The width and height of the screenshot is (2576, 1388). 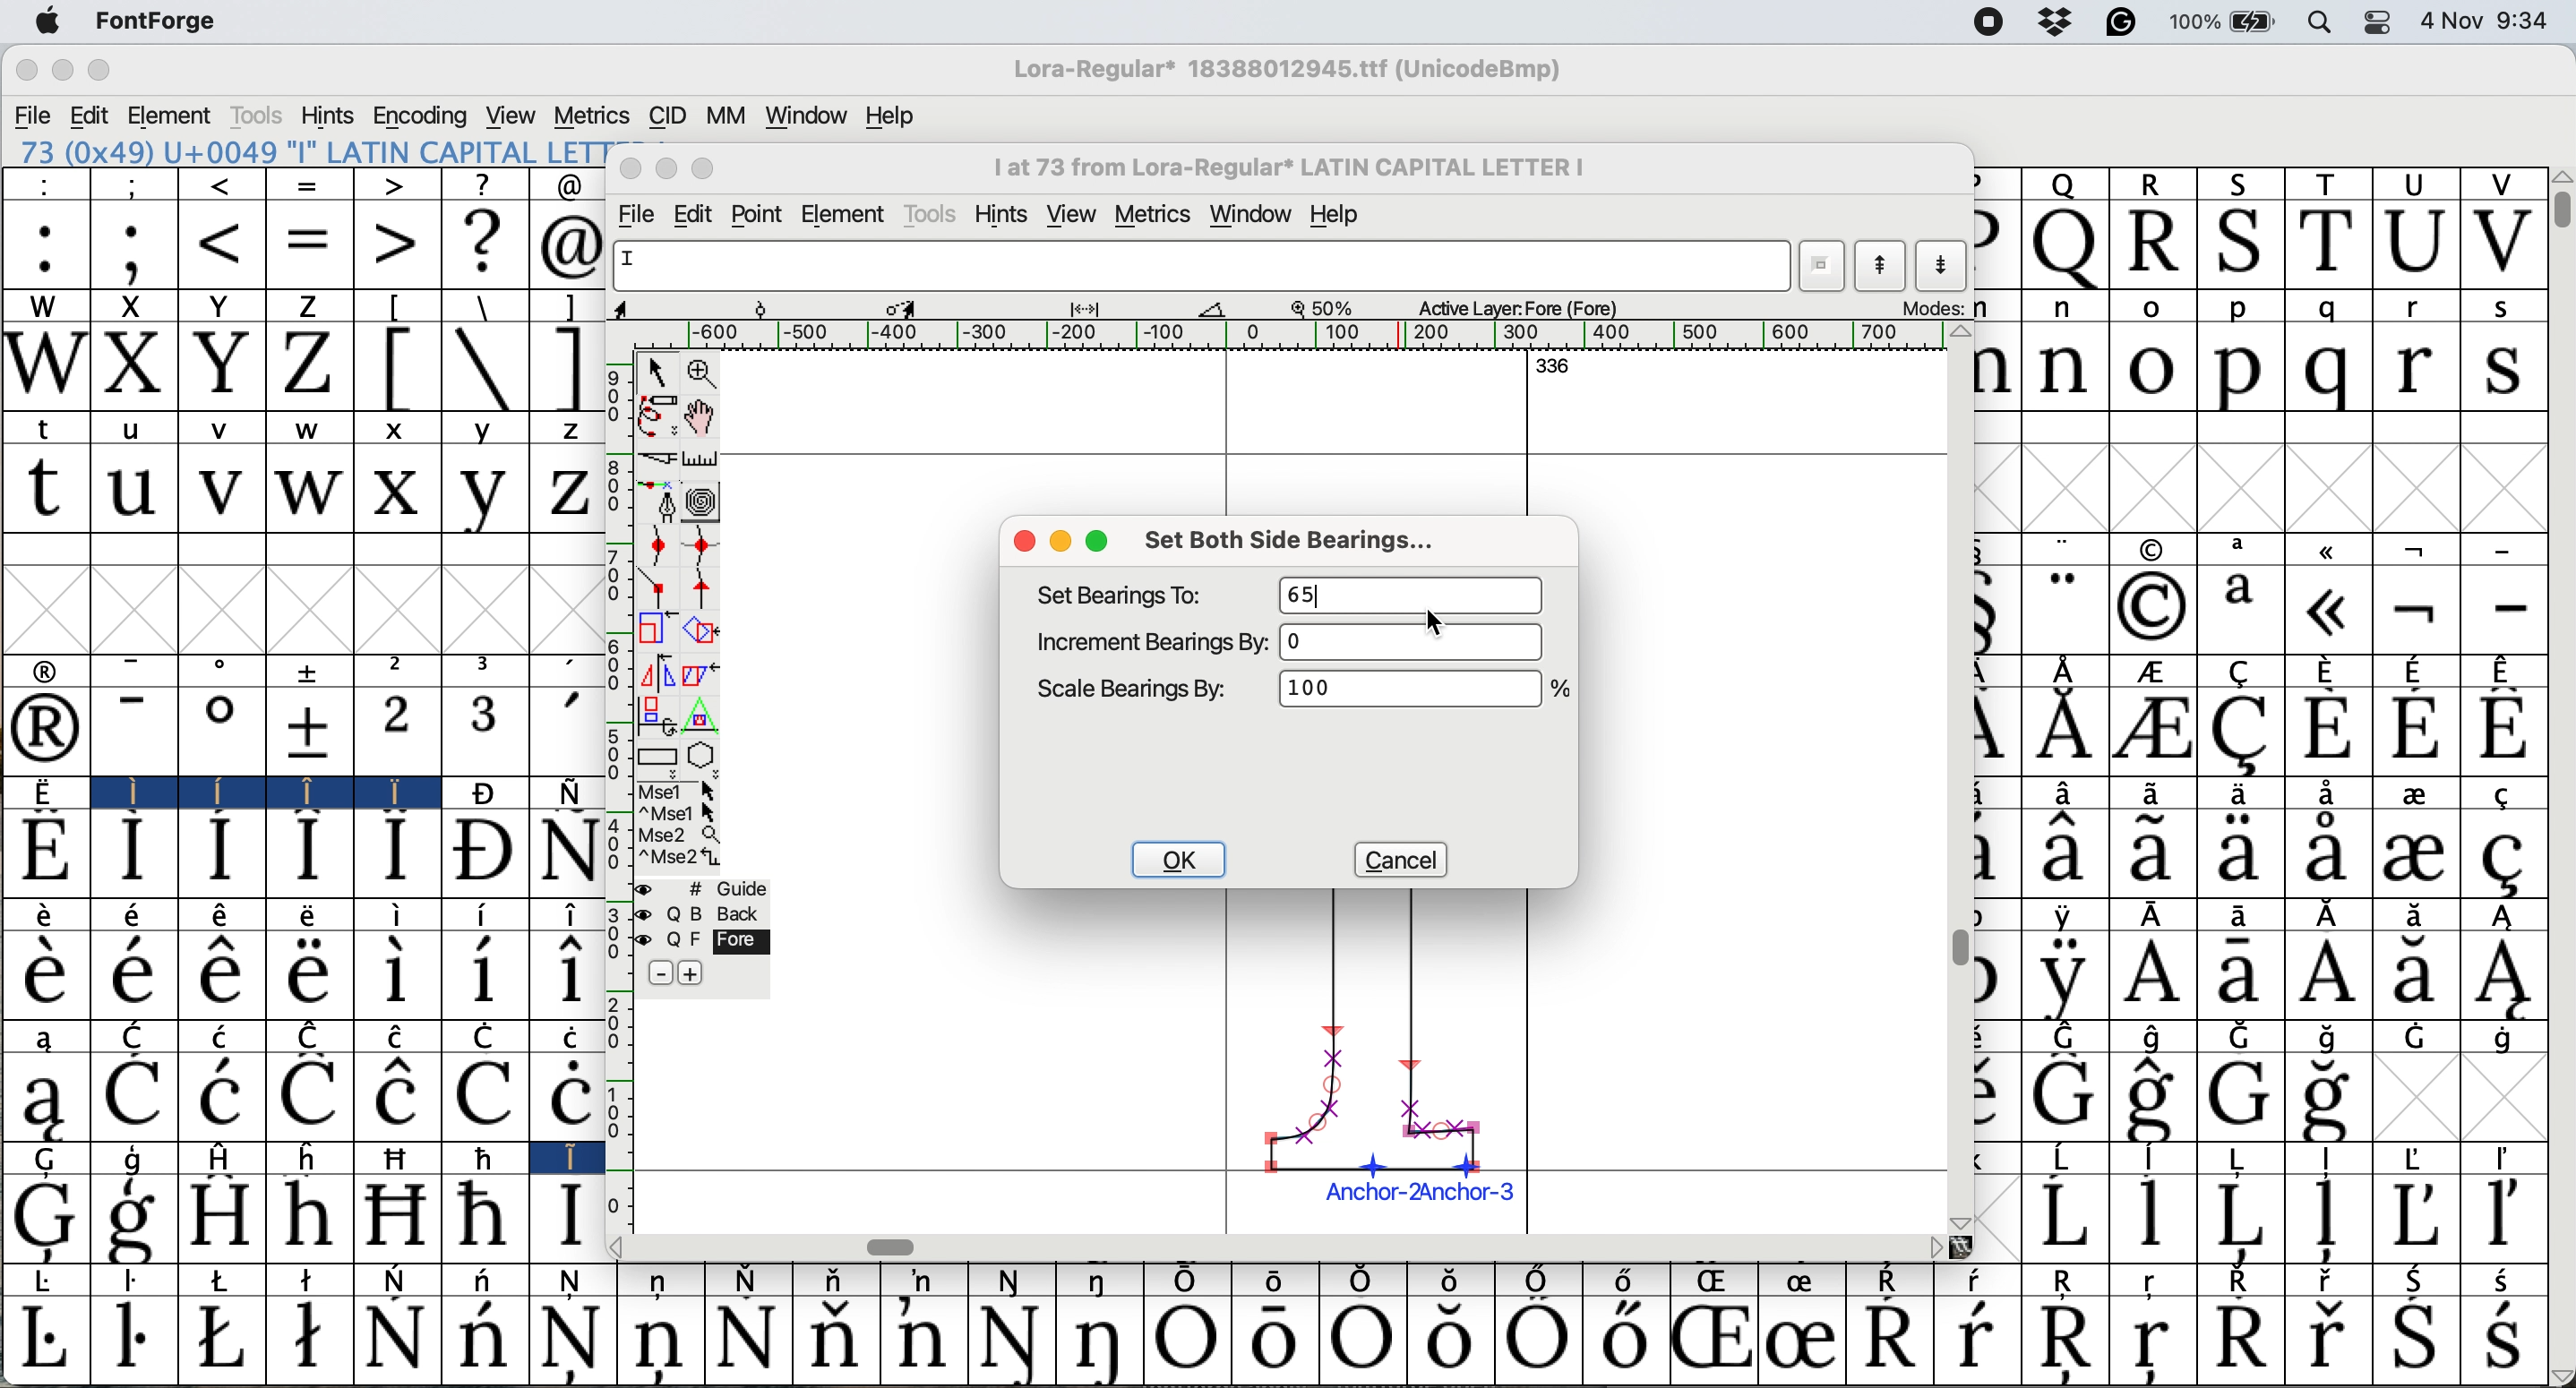 I want to click on Symbol, so click(x=310, y=1095).